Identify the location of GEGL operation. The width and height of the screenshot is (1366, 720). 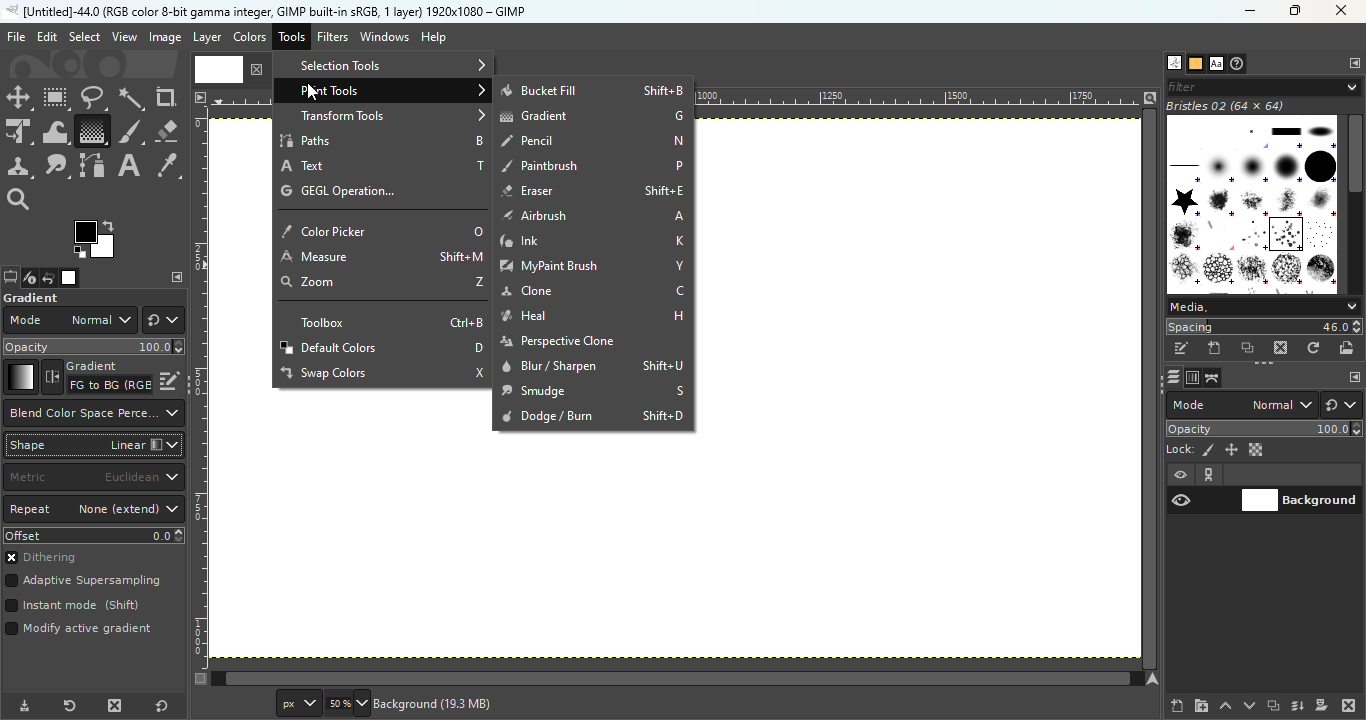
(356, 192).